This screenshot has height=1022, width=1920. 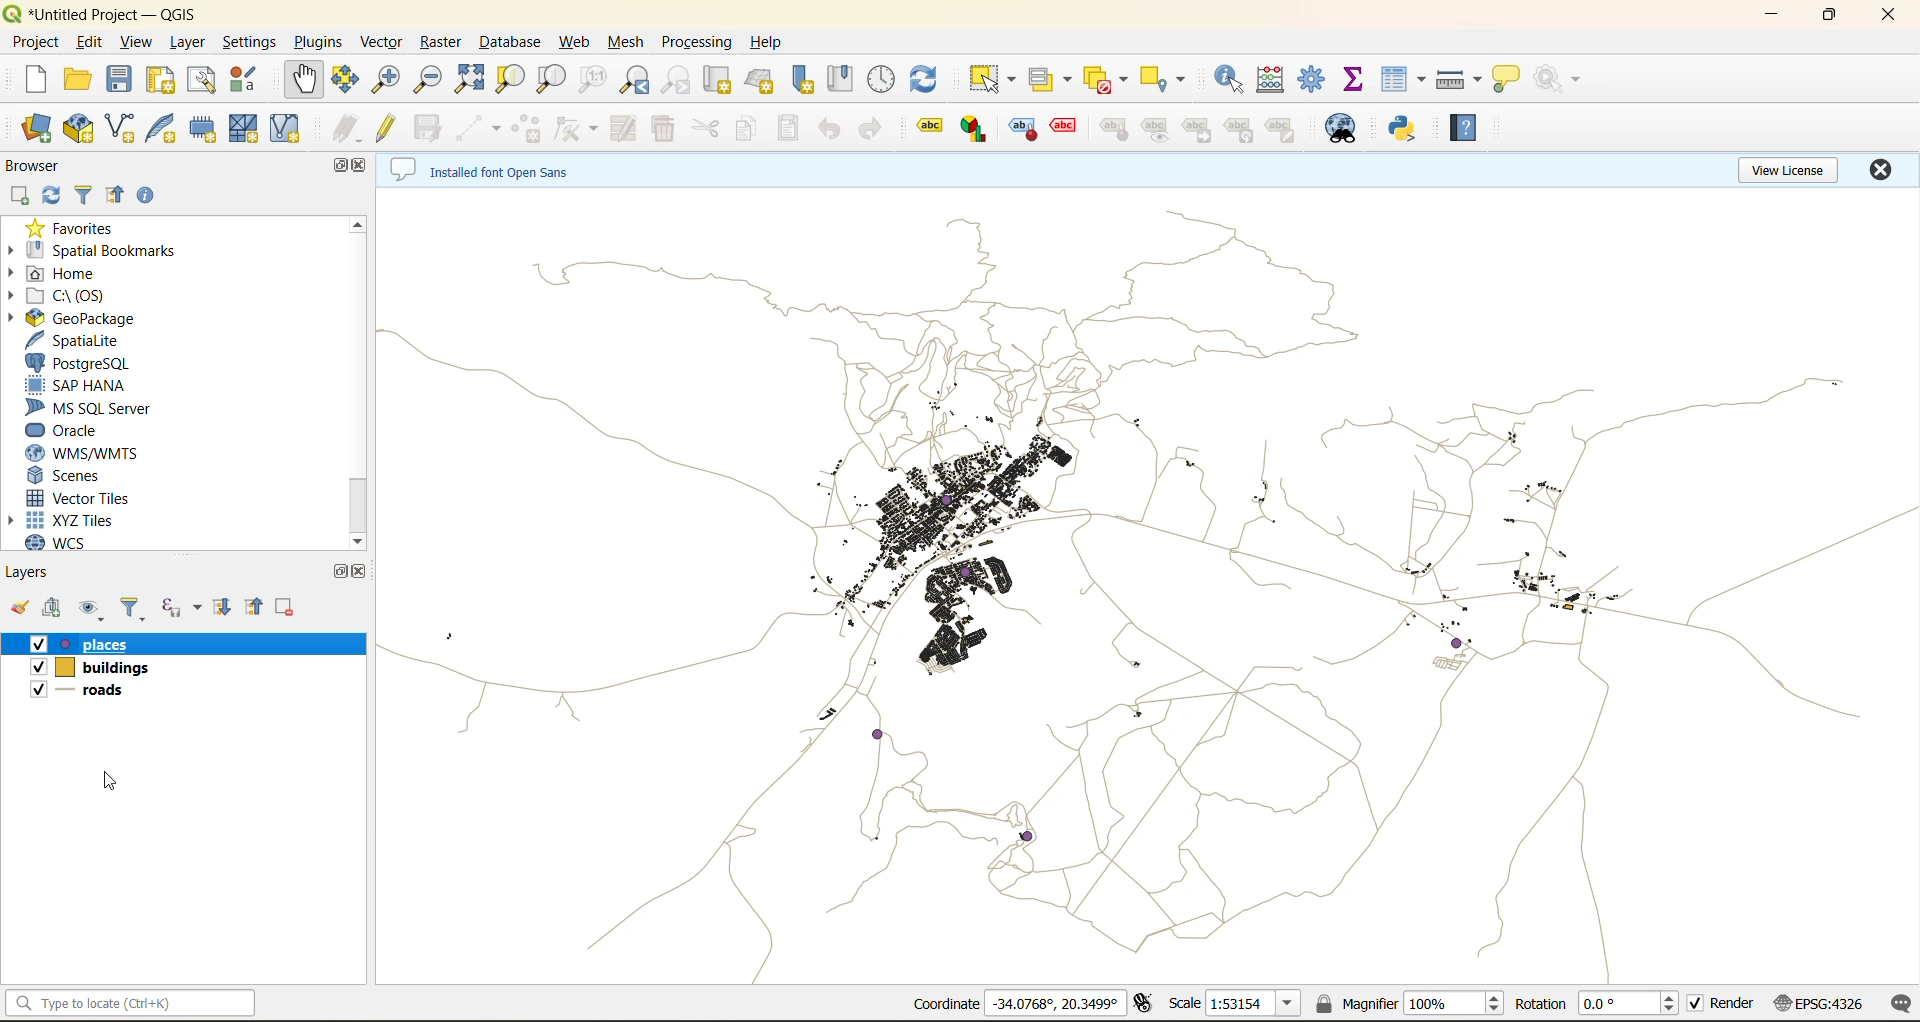 I want to click on layers, so click(x=29, y=571).